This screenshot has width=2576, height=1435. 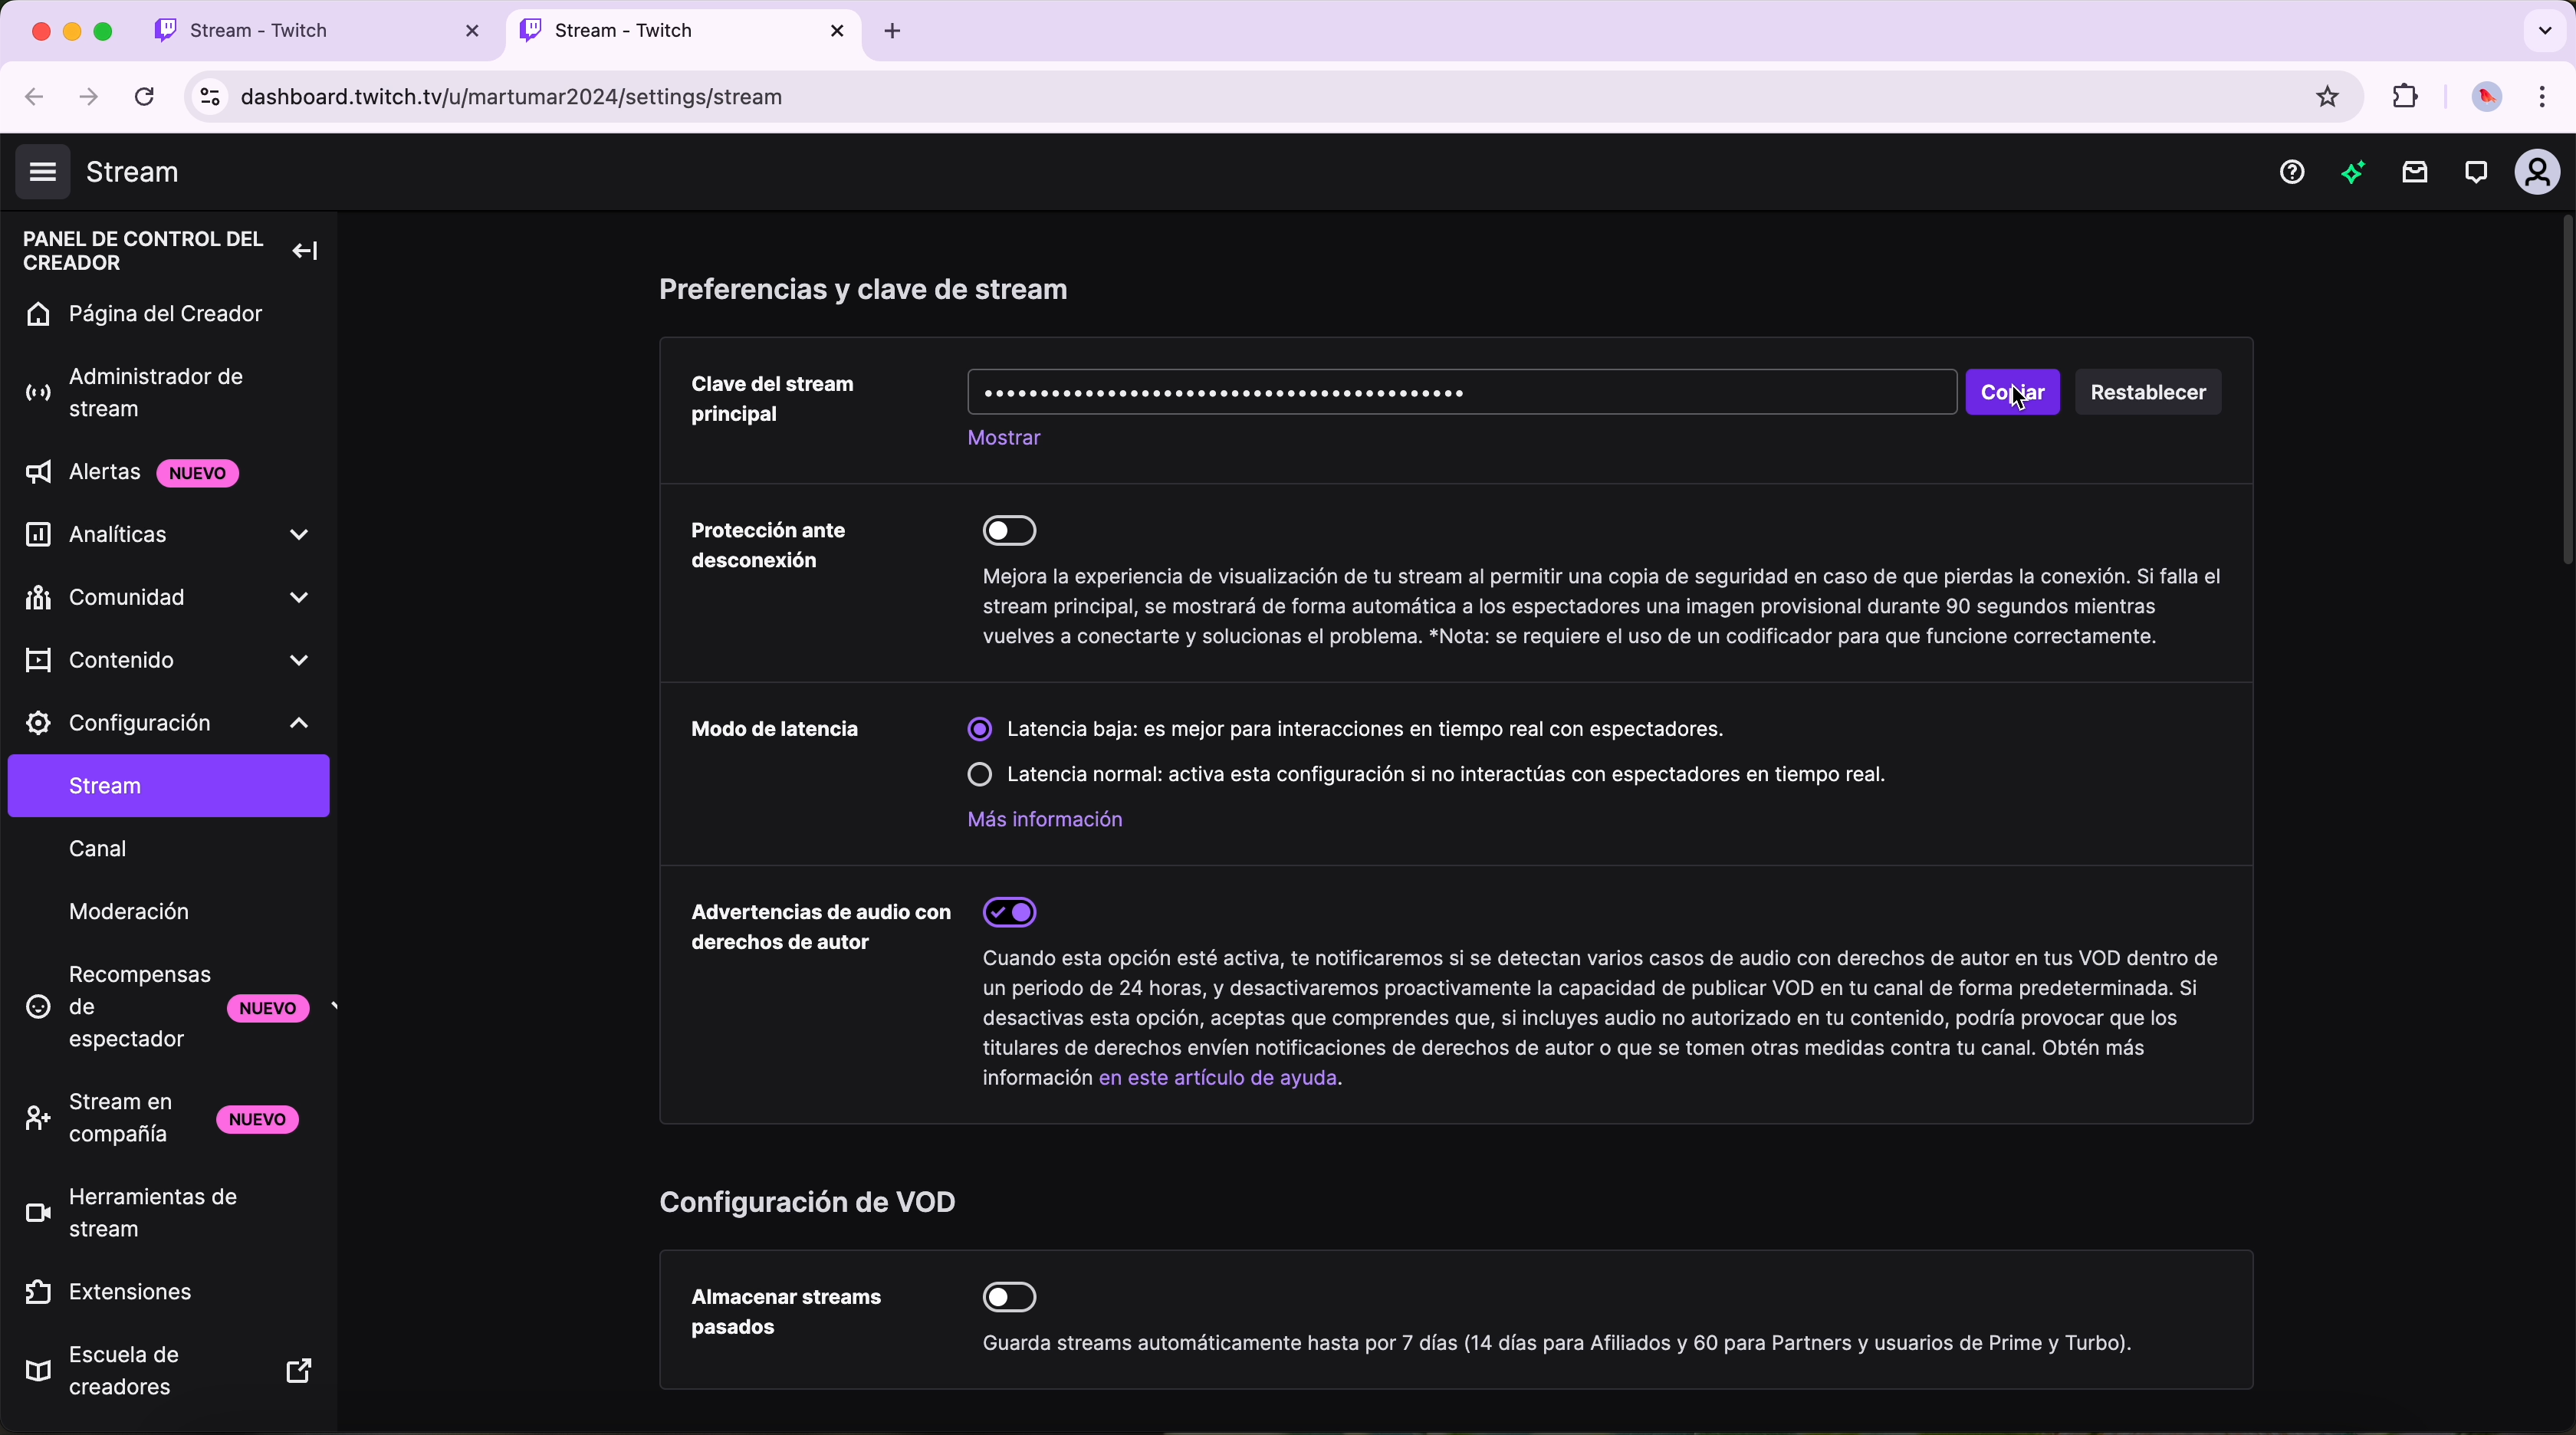 I want to click on more information, so click(x=1040, y=821).